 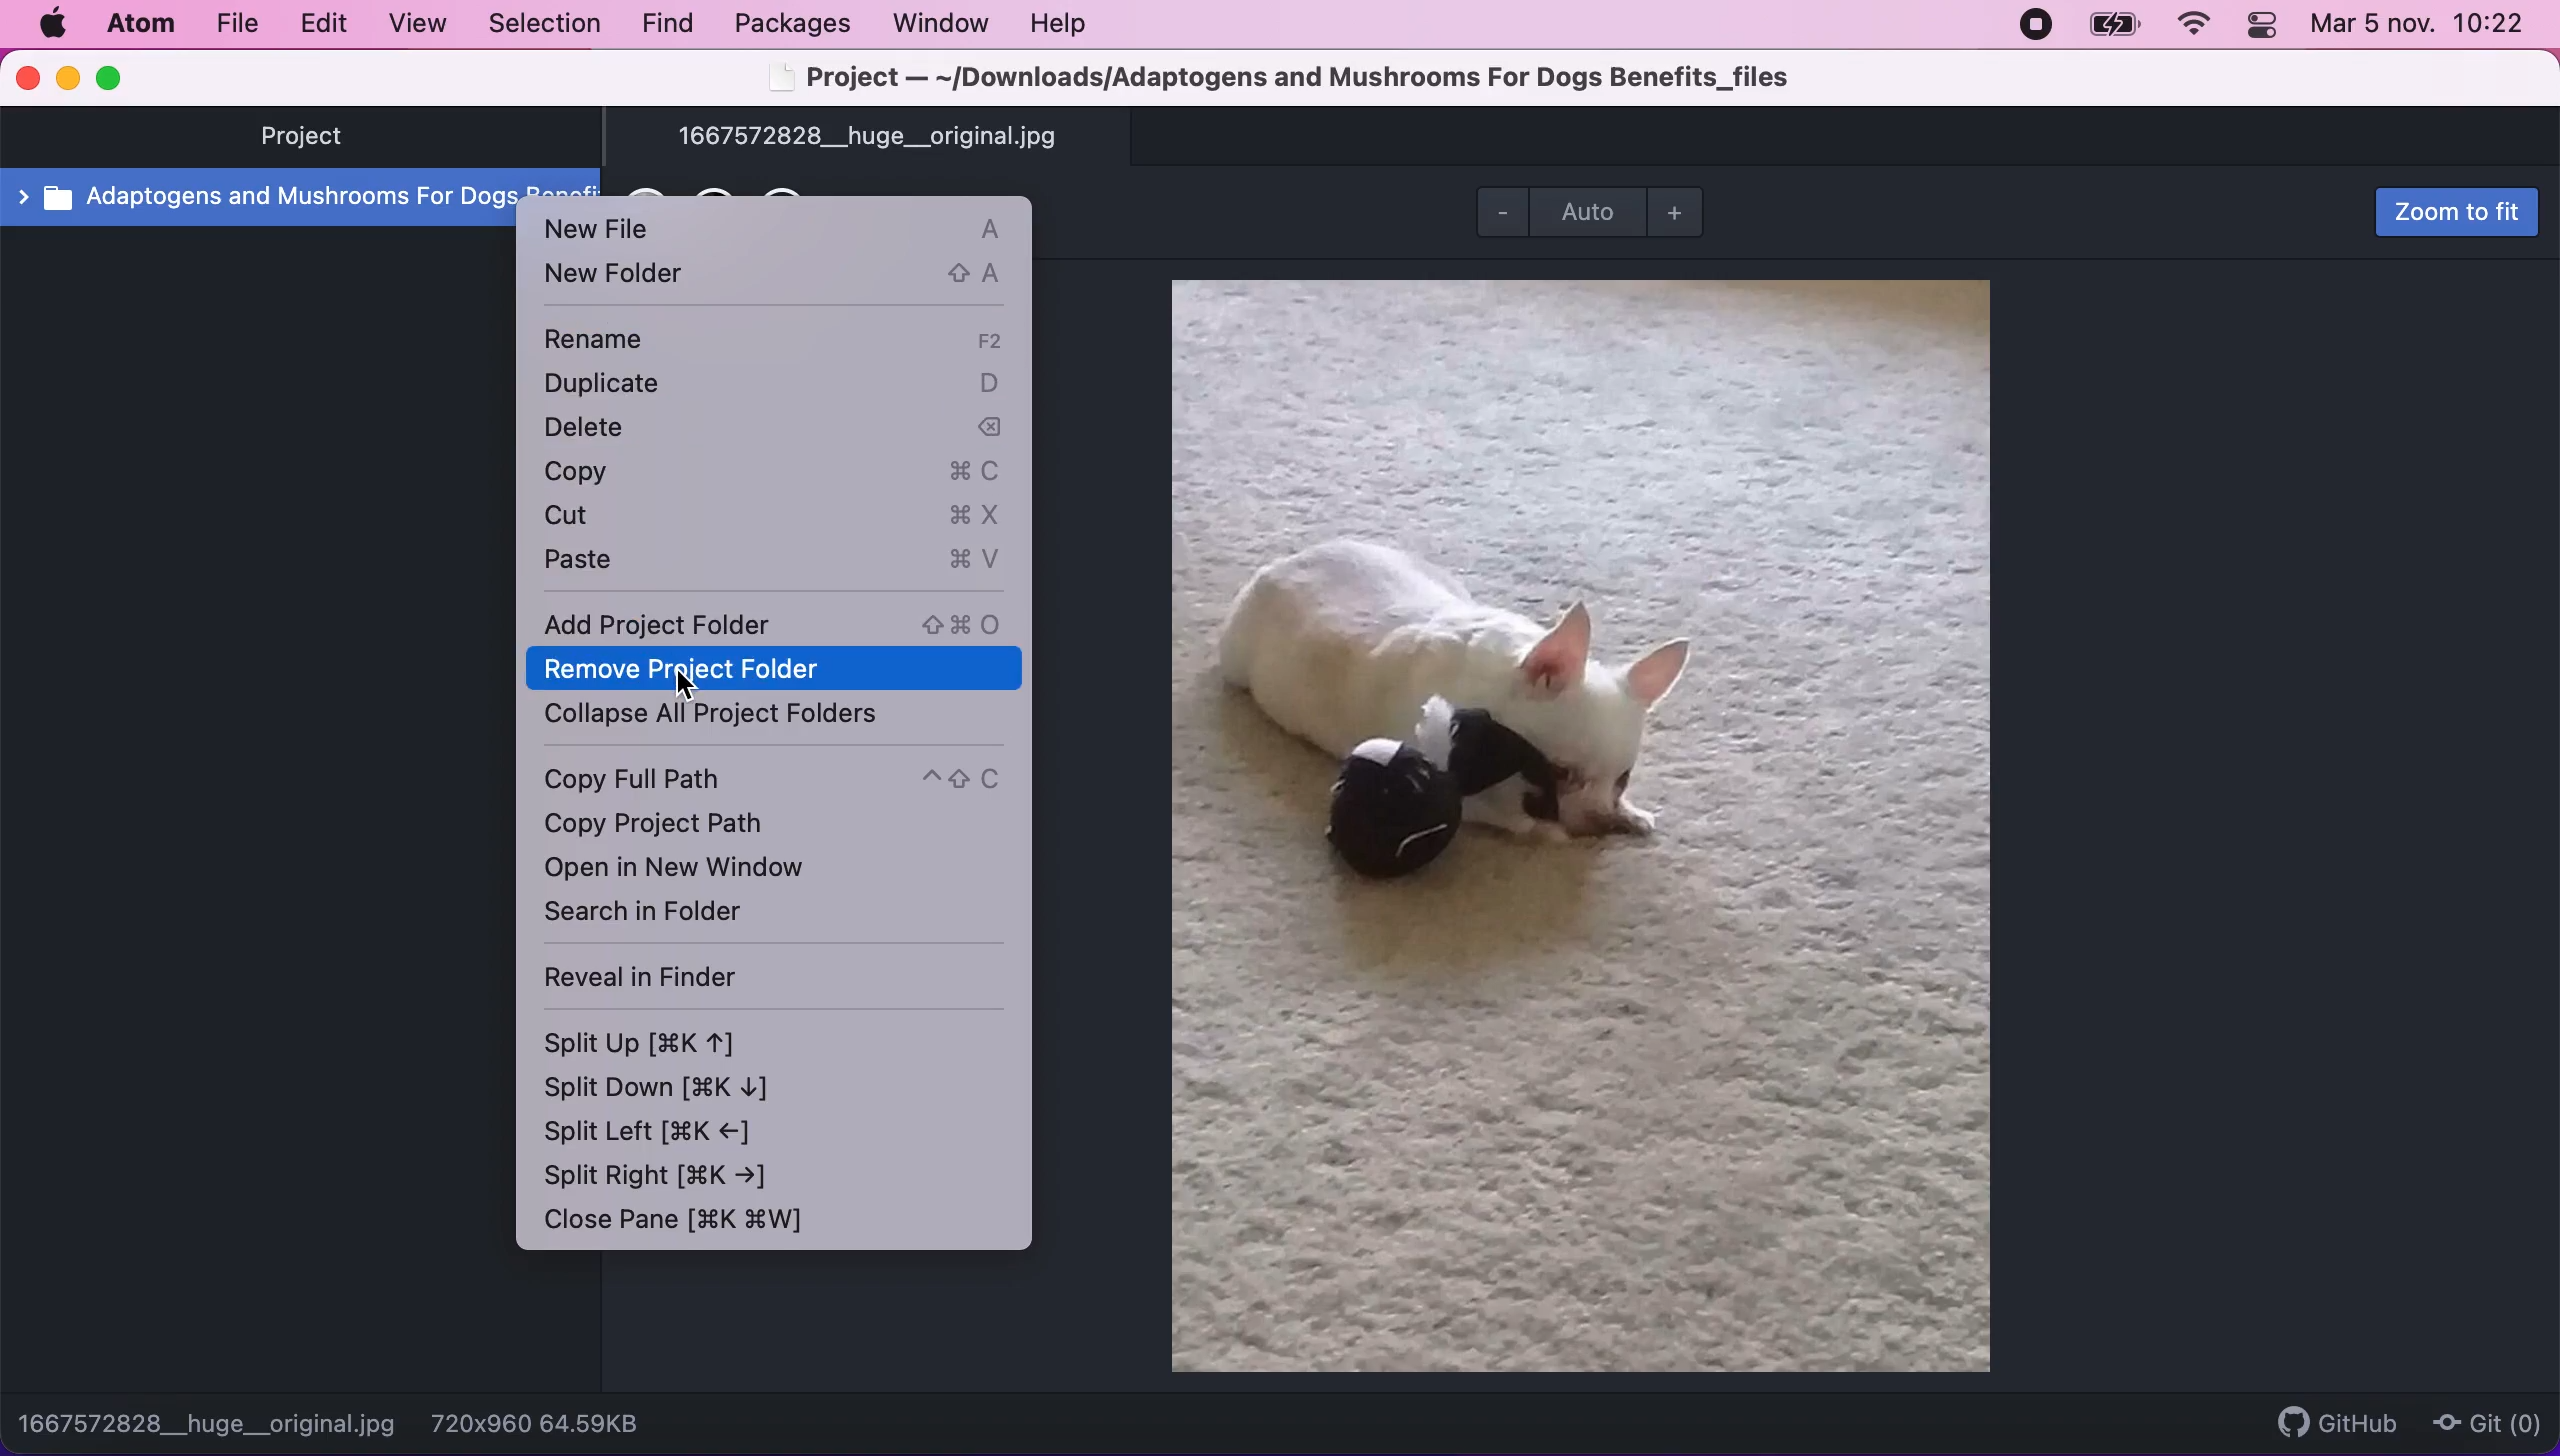 What do you see at coordinates (666, 1177) in the screenshot?
I see `split right` at bounding box center [666, 1177].